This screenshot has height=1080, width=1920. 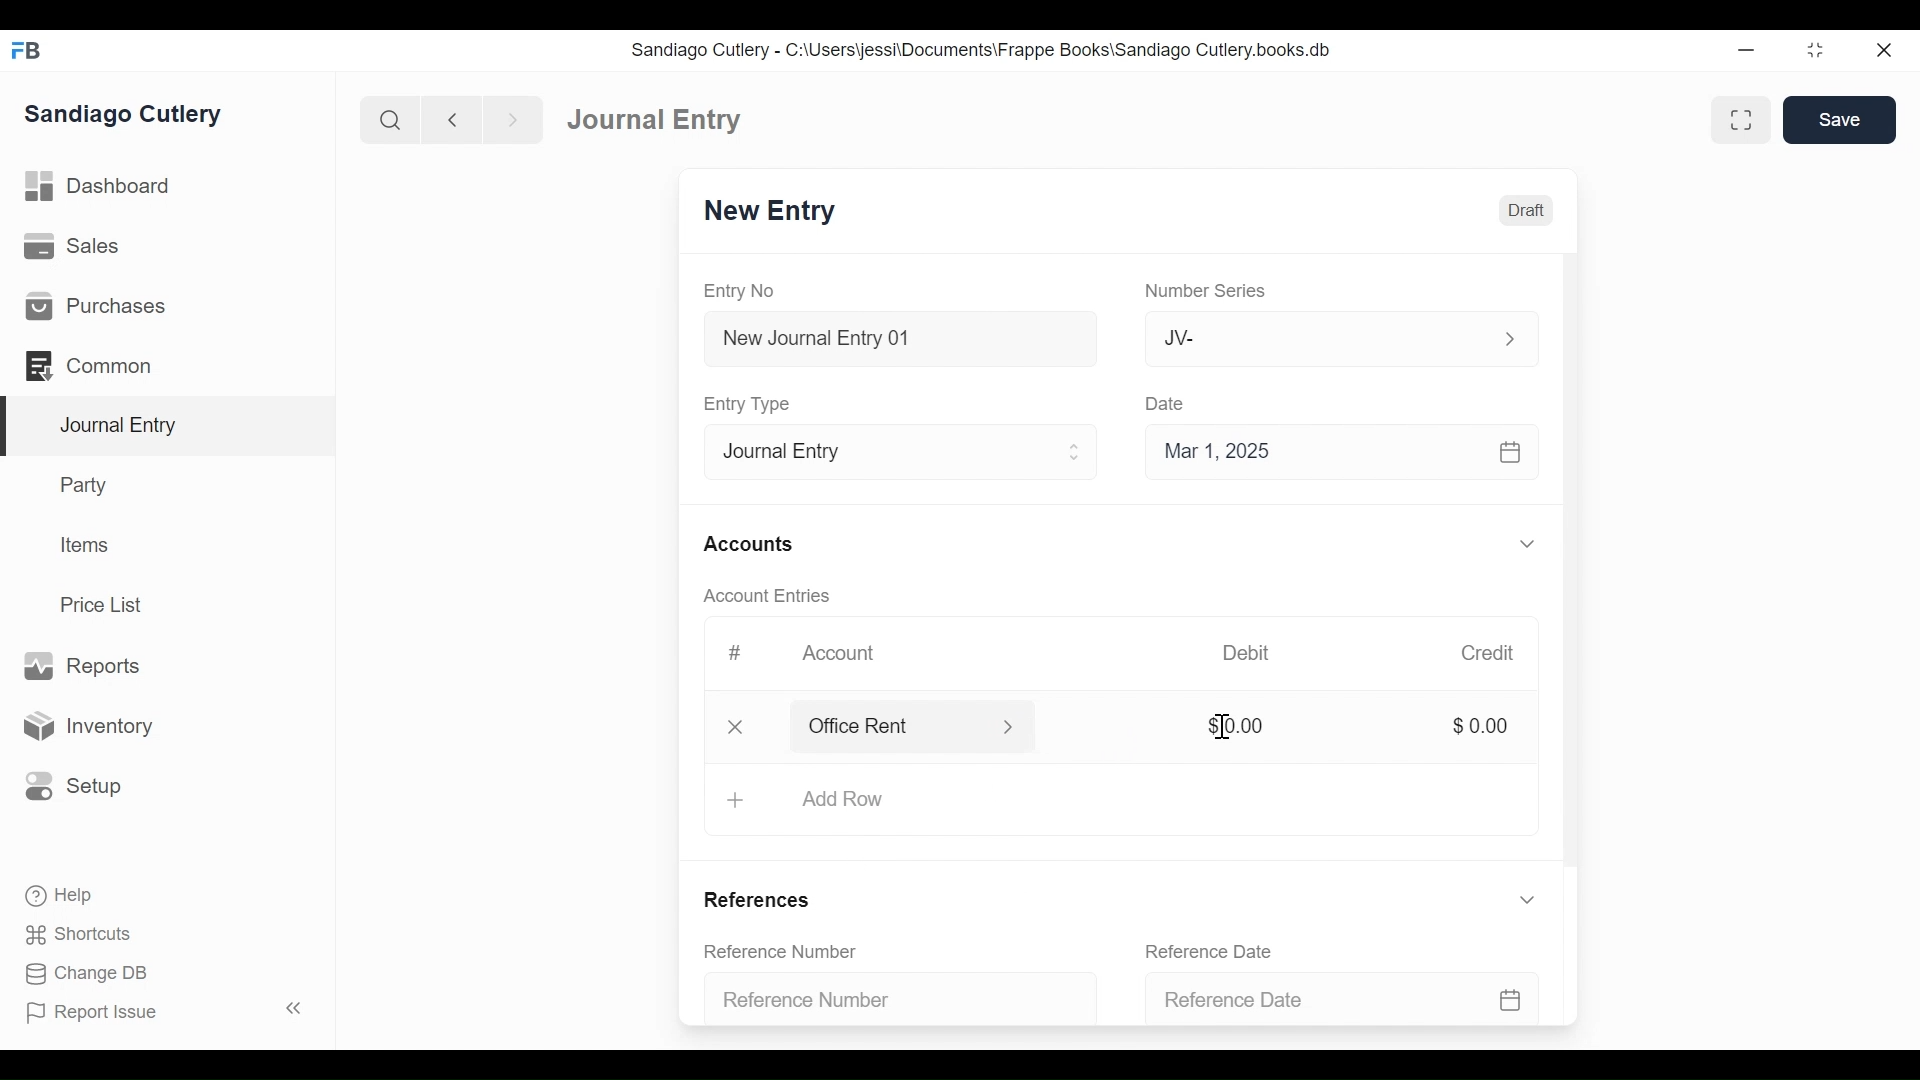 What do you see at coordinates (1104, 802) in the screenshot?
I see `Add Row` at bounding box center [1104, 802].